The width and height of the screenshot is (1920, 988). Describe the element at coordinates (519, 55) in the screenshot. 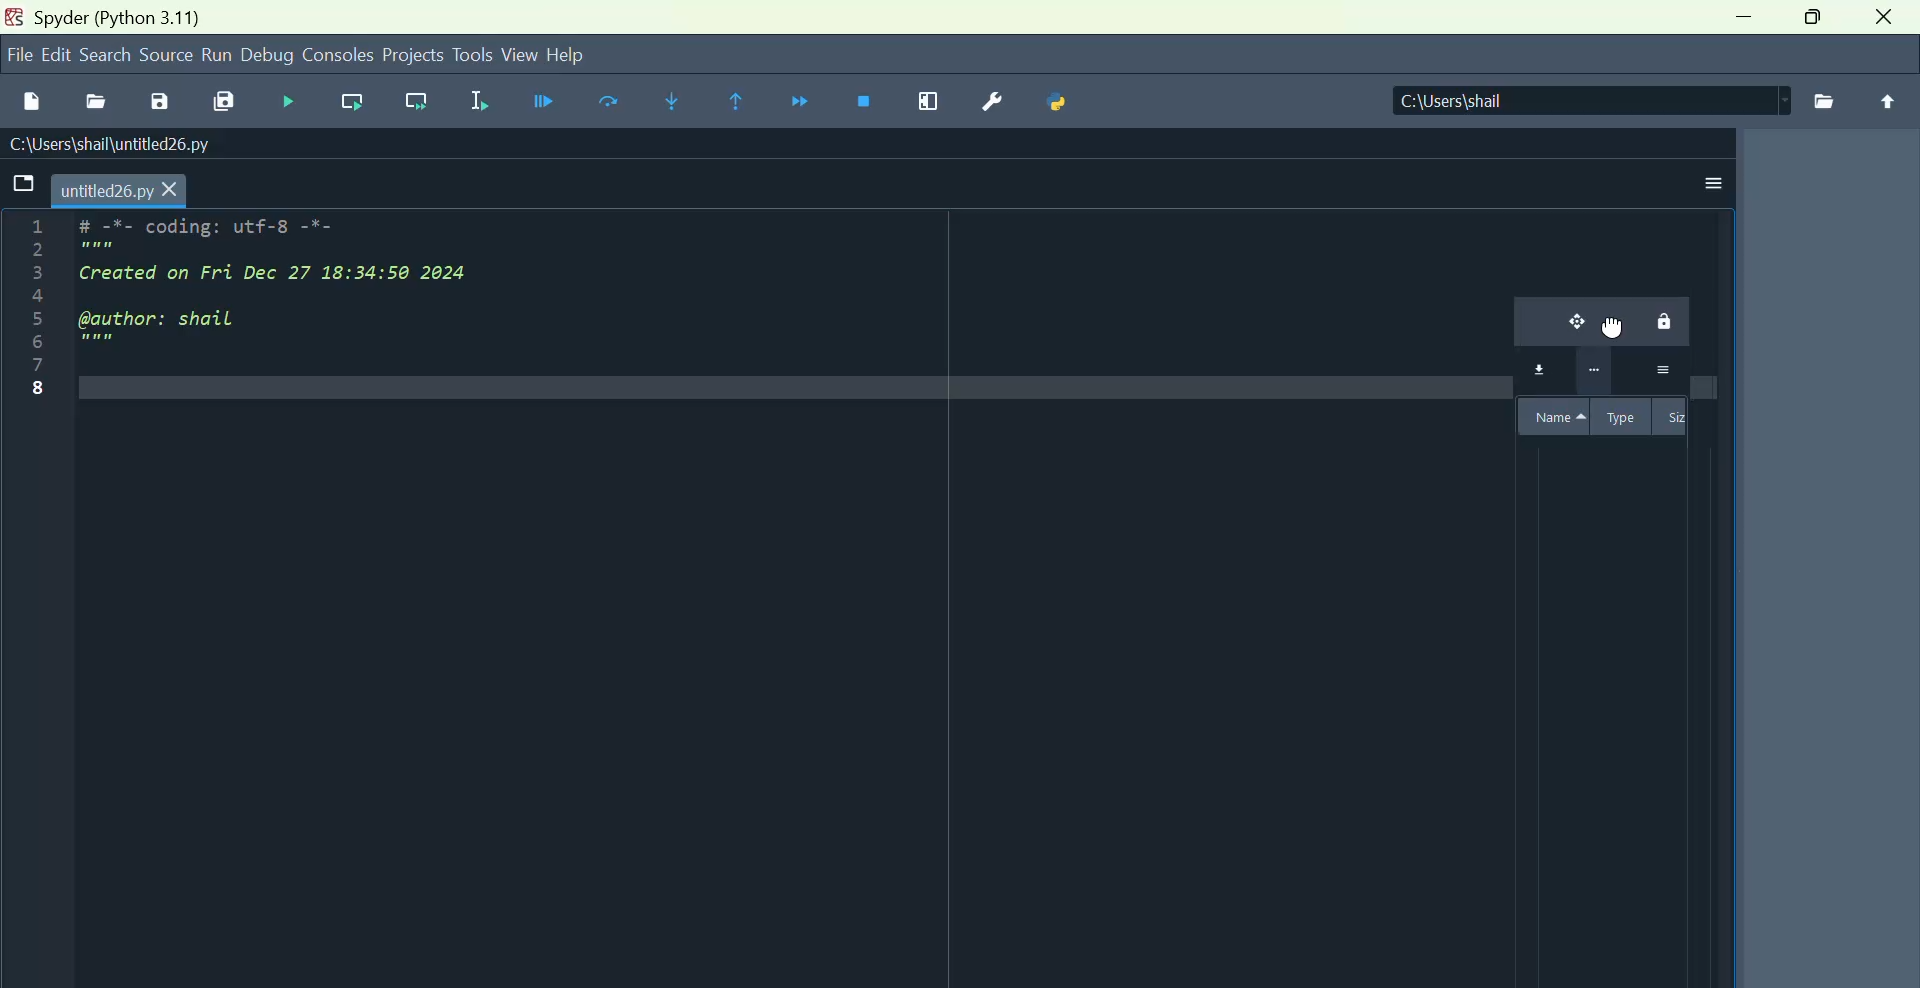

I see `view` at that location.